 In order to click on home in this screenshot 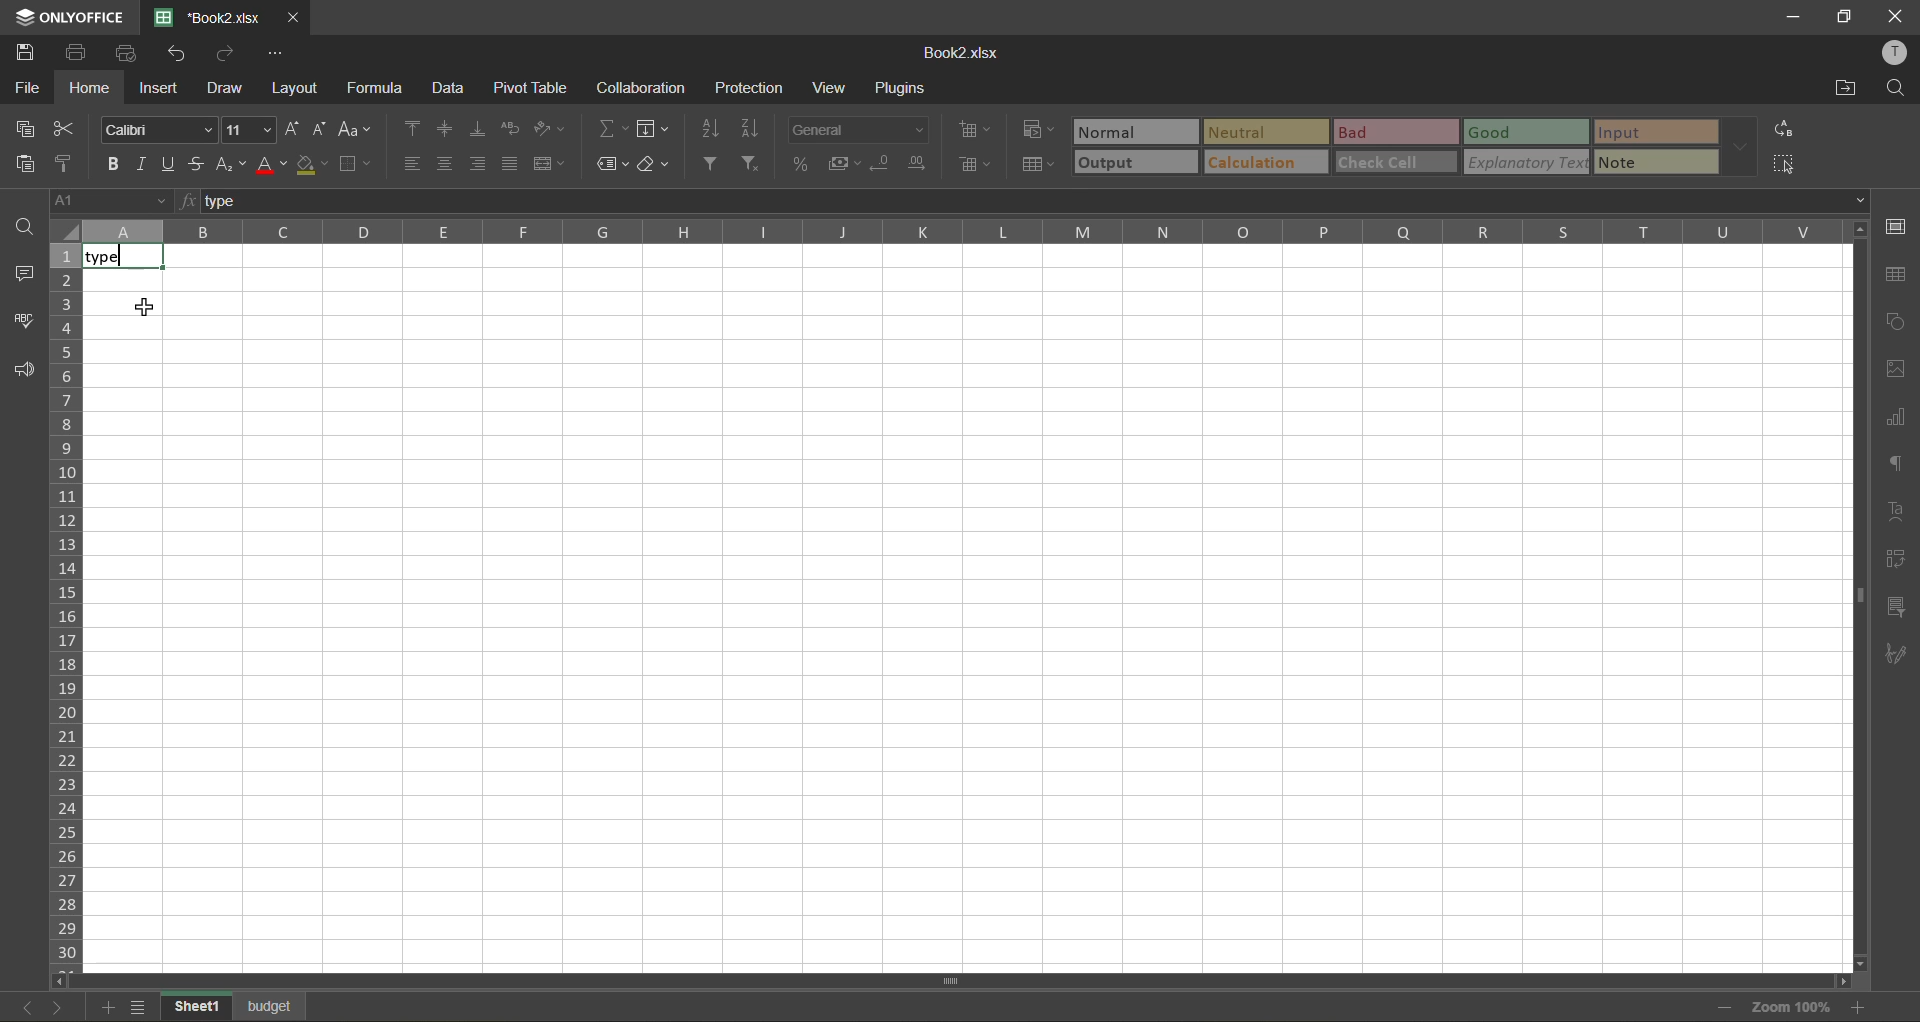, I will do `click(92, 86)`.